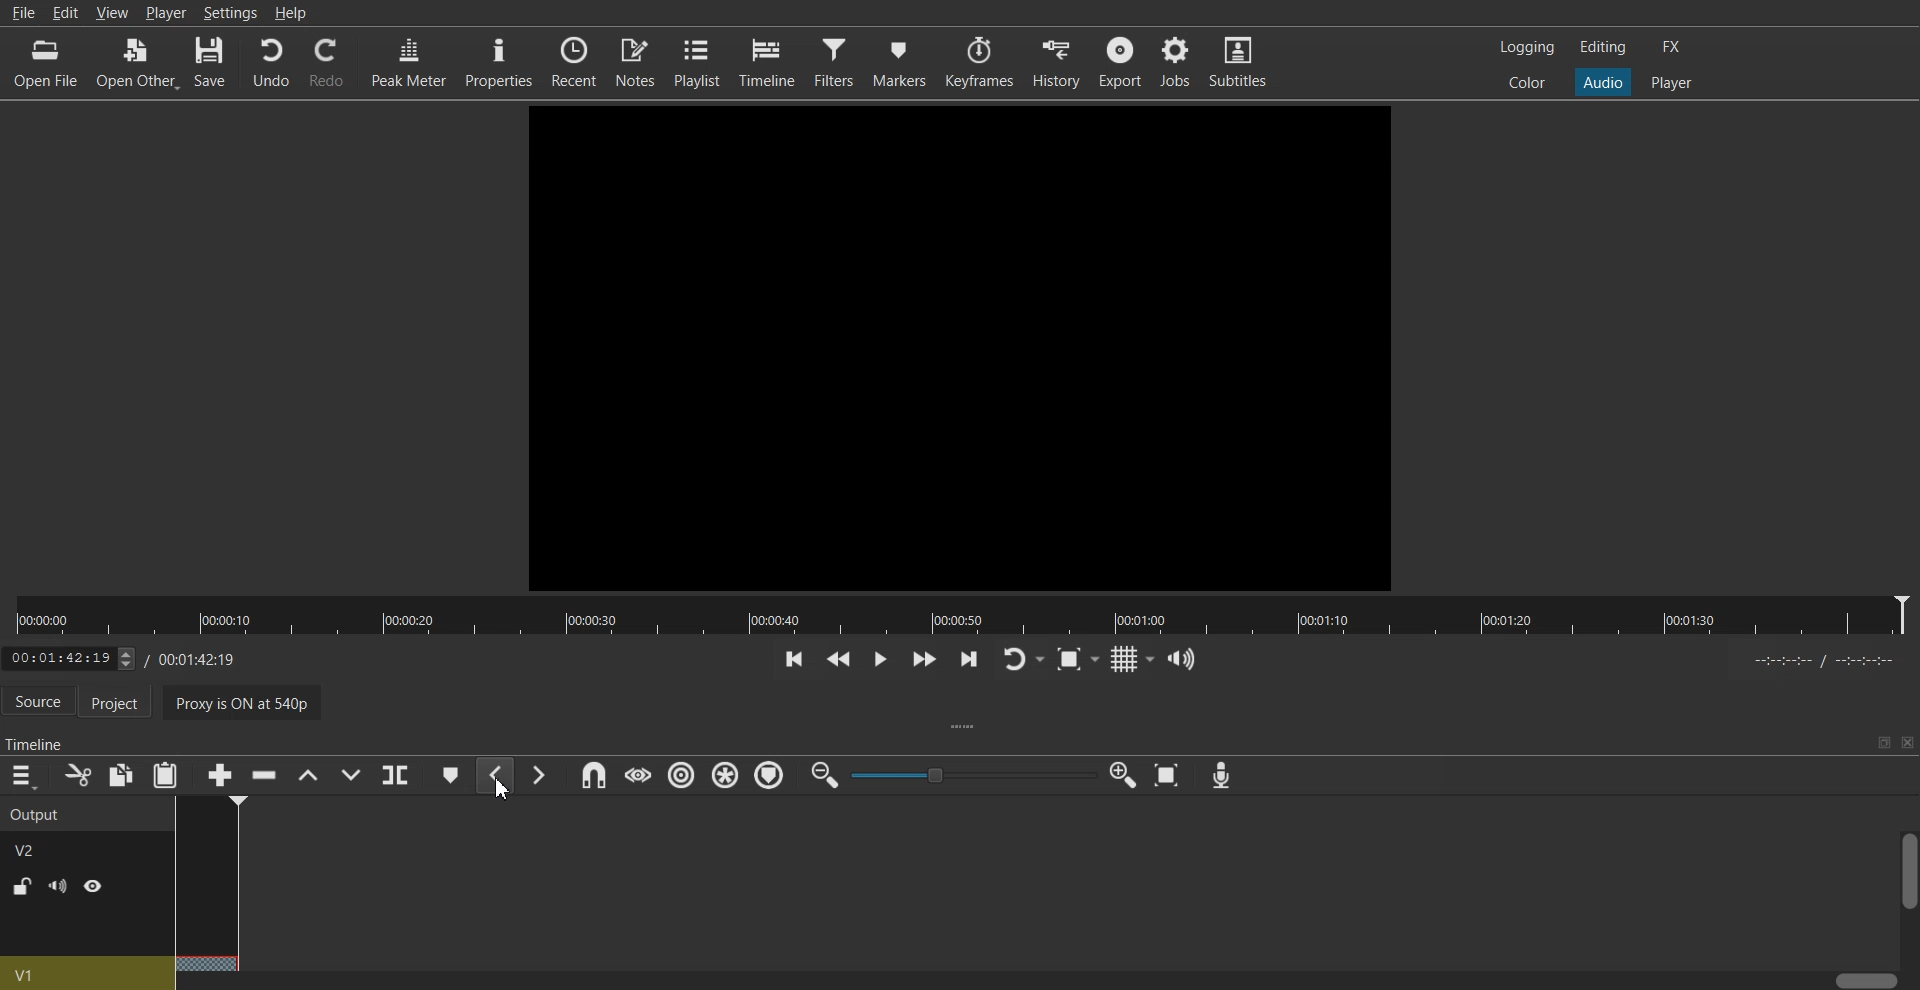 Image resolution: width=1920 pixels, height=990 pixels. I want to click on Audio file slider, so click(960, 615).